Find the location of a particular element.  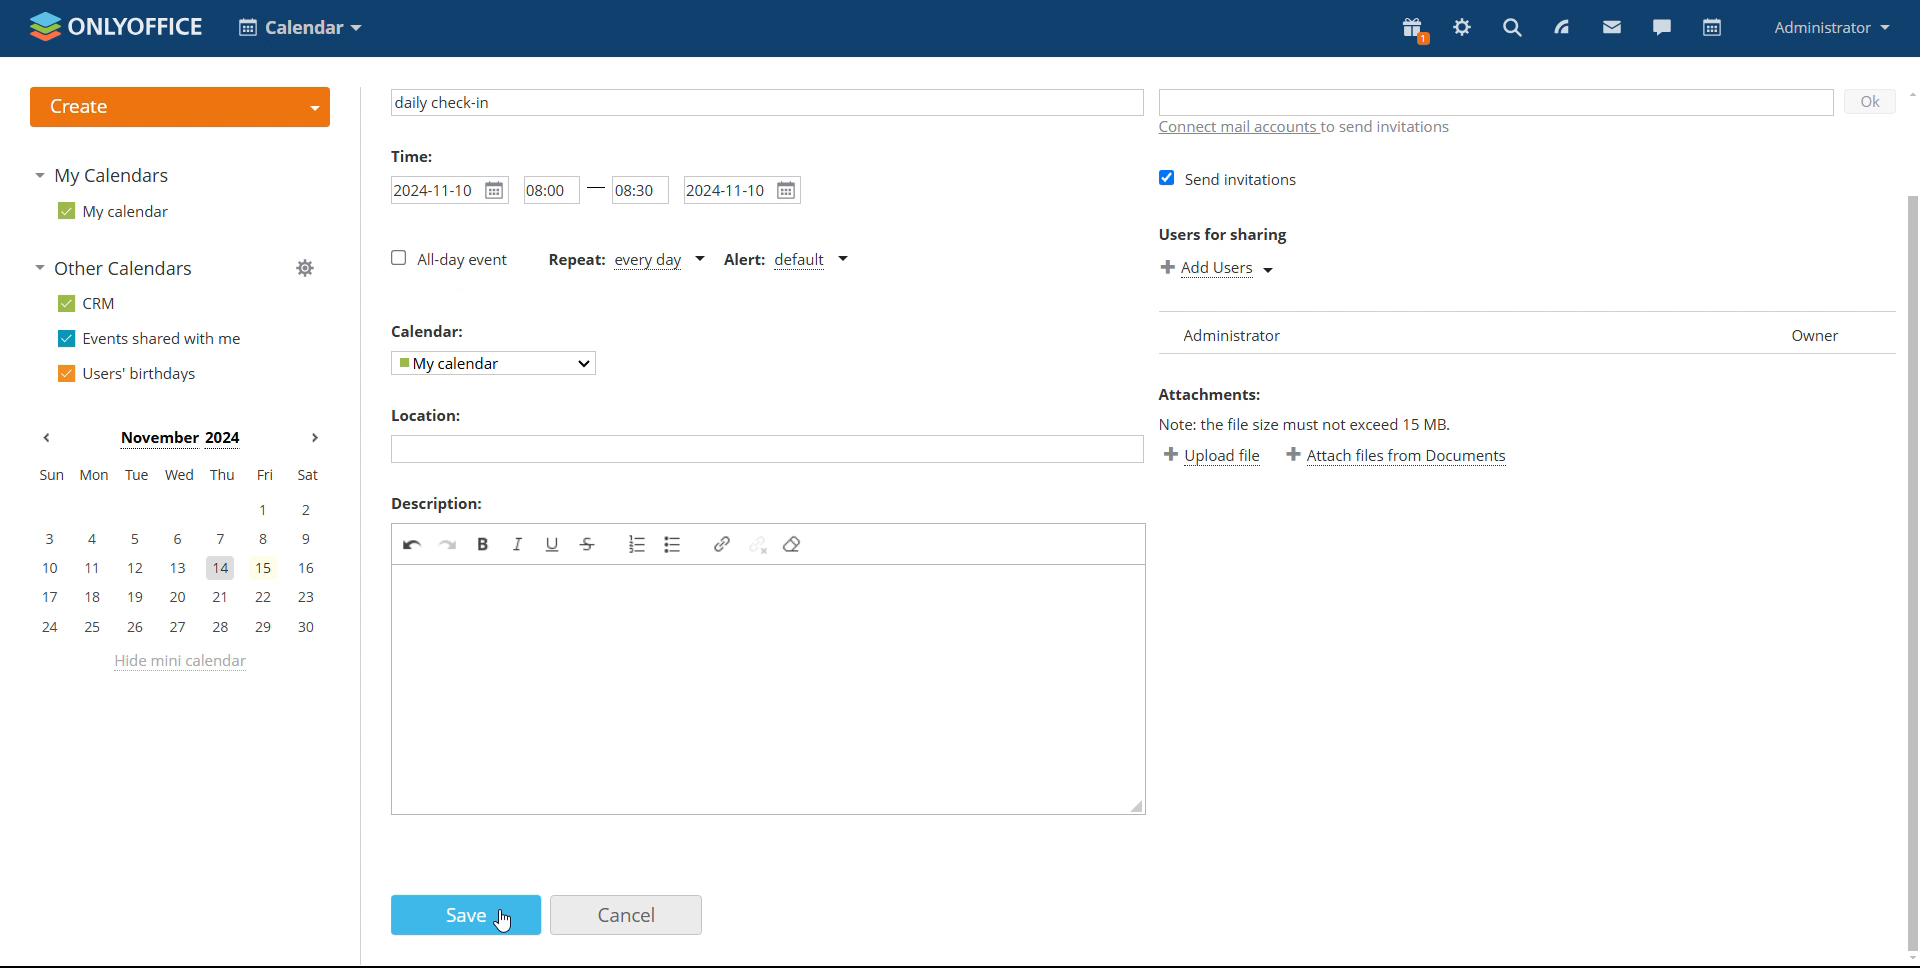

users for sharing: is located at coordinates (1227, 235).